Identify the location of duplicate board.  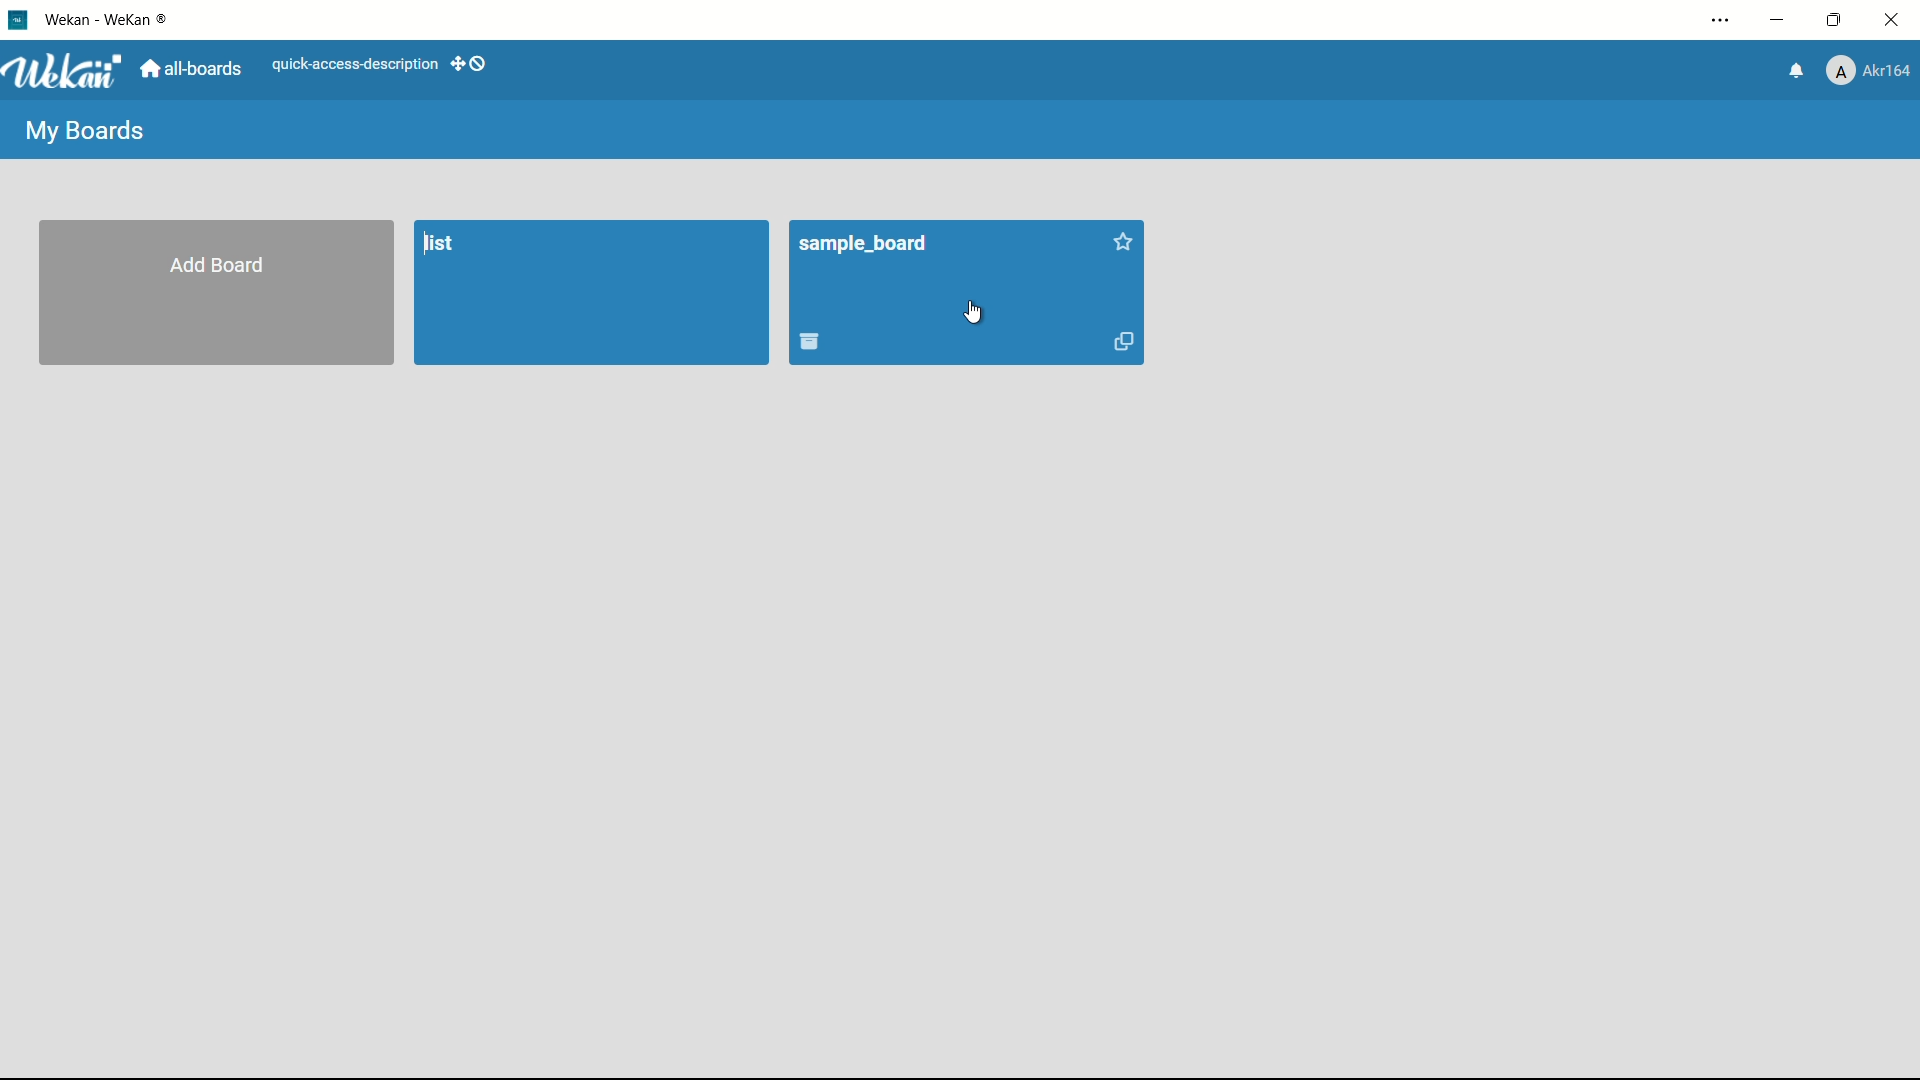
(1123, 341).